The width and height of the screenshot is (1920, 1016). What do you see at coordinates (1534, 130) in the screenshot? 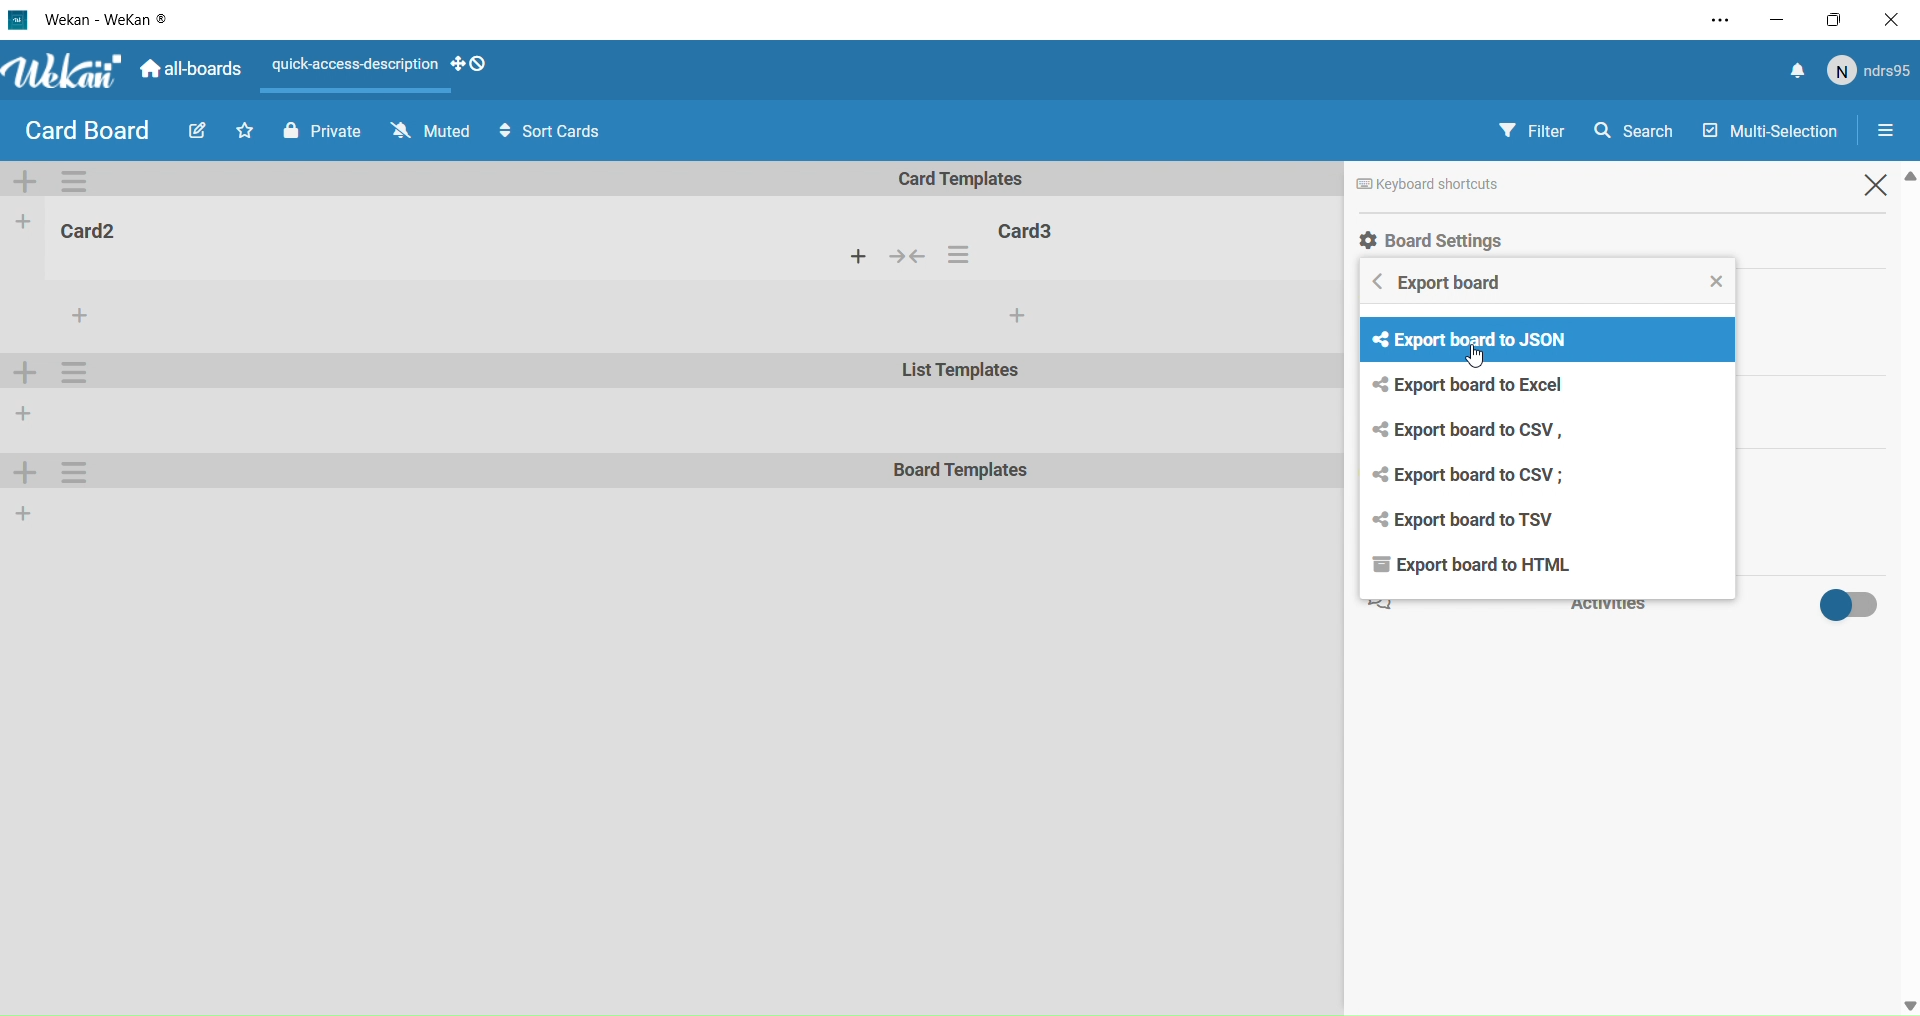
I see `Filtrar` at bounding box center [1534, 130].